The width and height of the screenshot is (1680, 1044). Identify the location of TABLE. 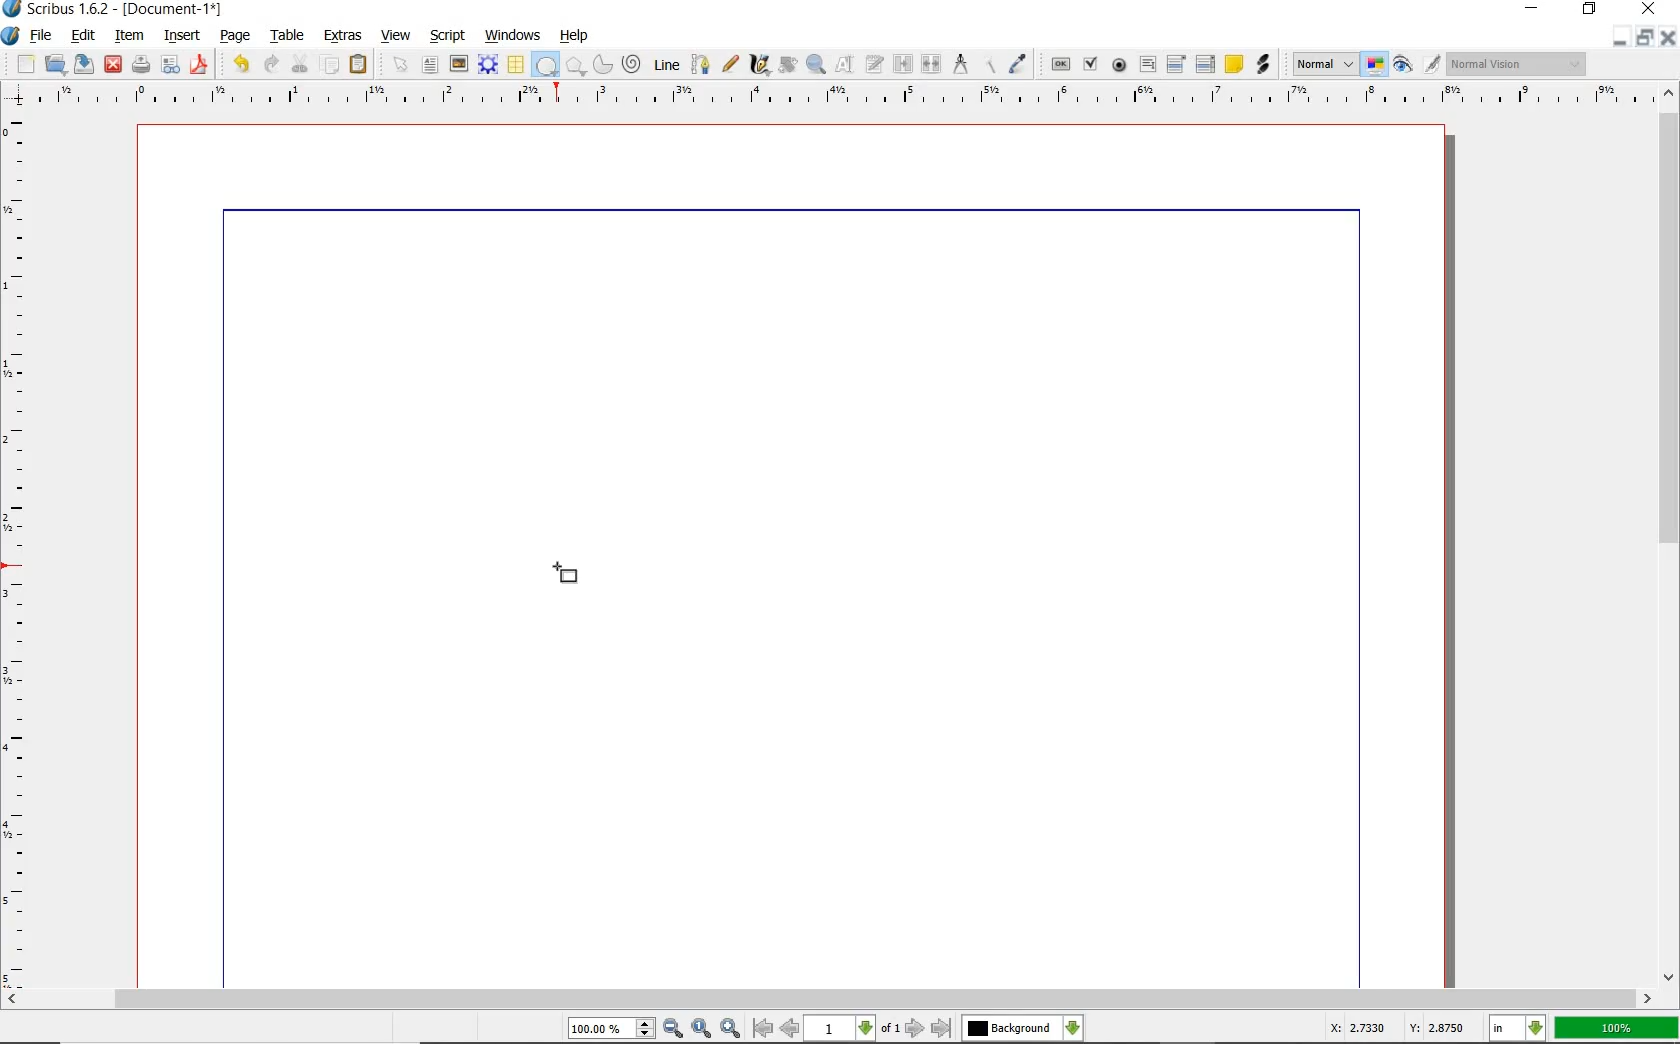
(515, 65).